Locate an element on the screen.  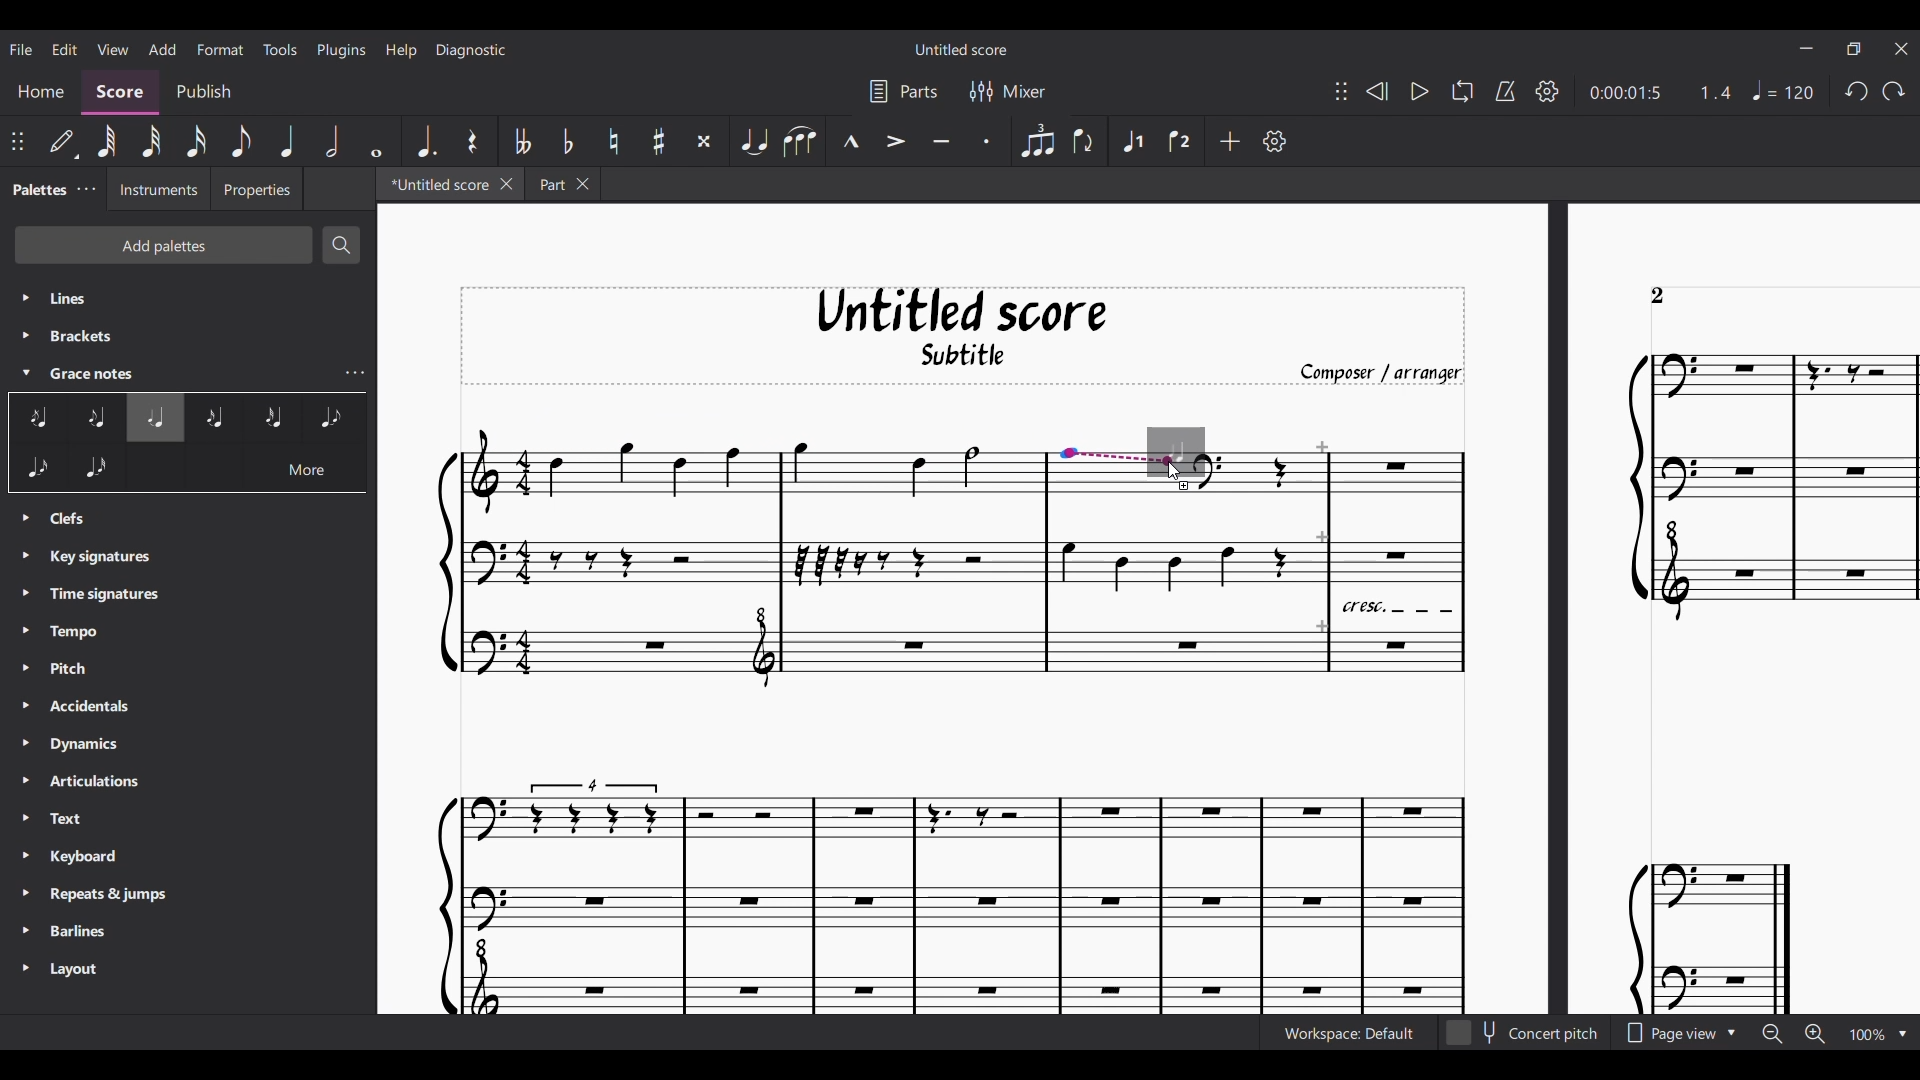
Toggle for Concert pitch is located at coordinates (1525, 1033).